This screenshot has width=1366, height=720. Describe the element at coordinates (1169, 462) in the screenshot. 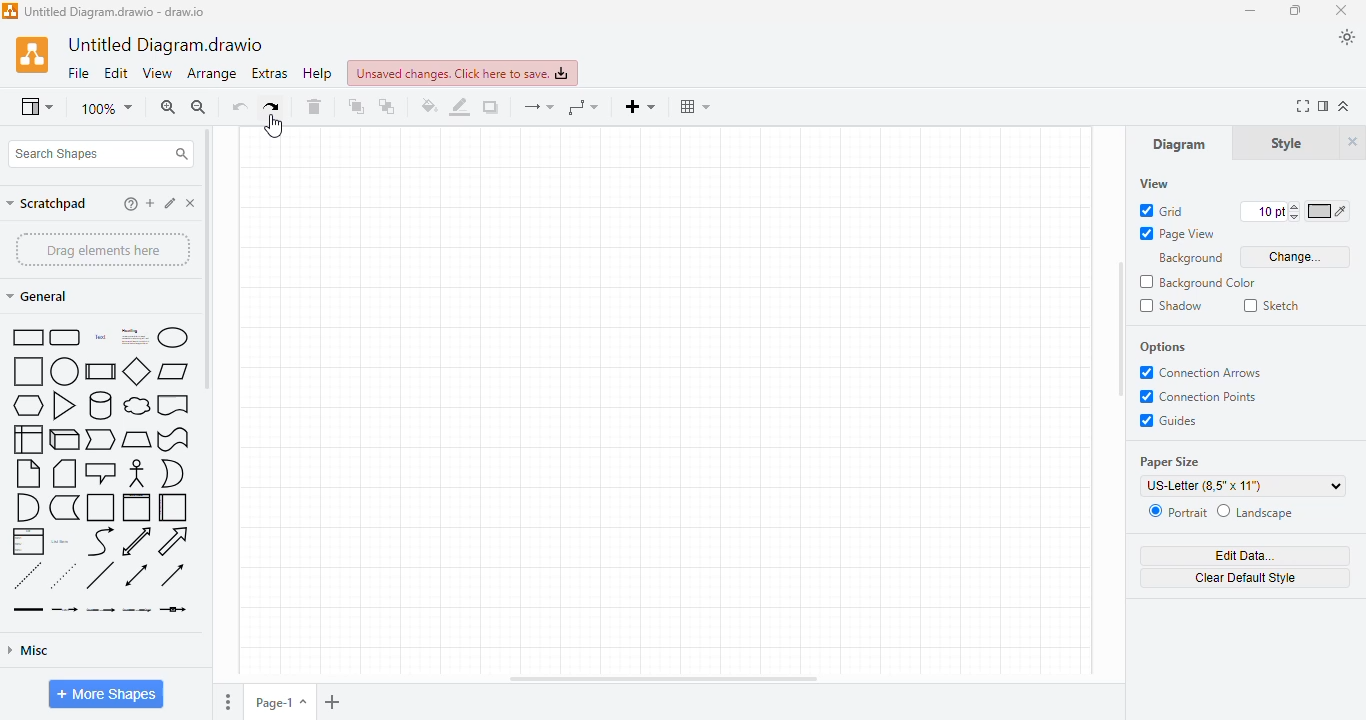

I see `paper size` at that location.